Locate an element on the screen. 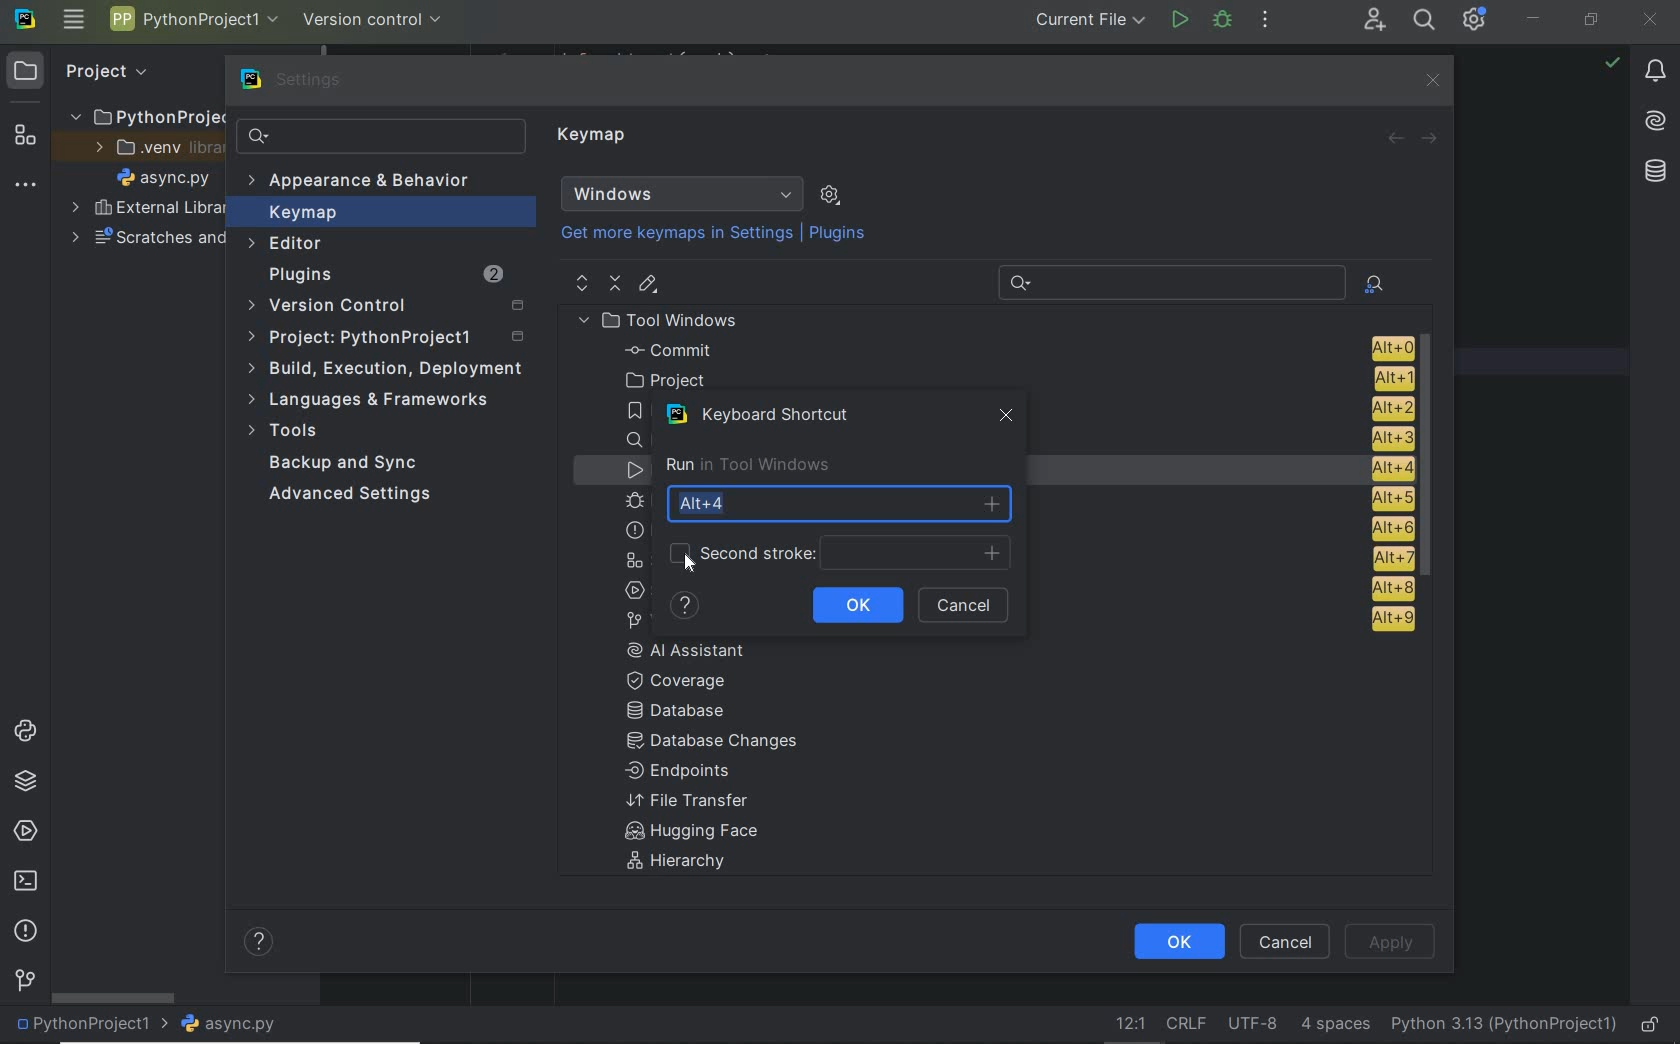 This screenshot has width=1680, height=1044. ok is located at coordinates (857, 603).